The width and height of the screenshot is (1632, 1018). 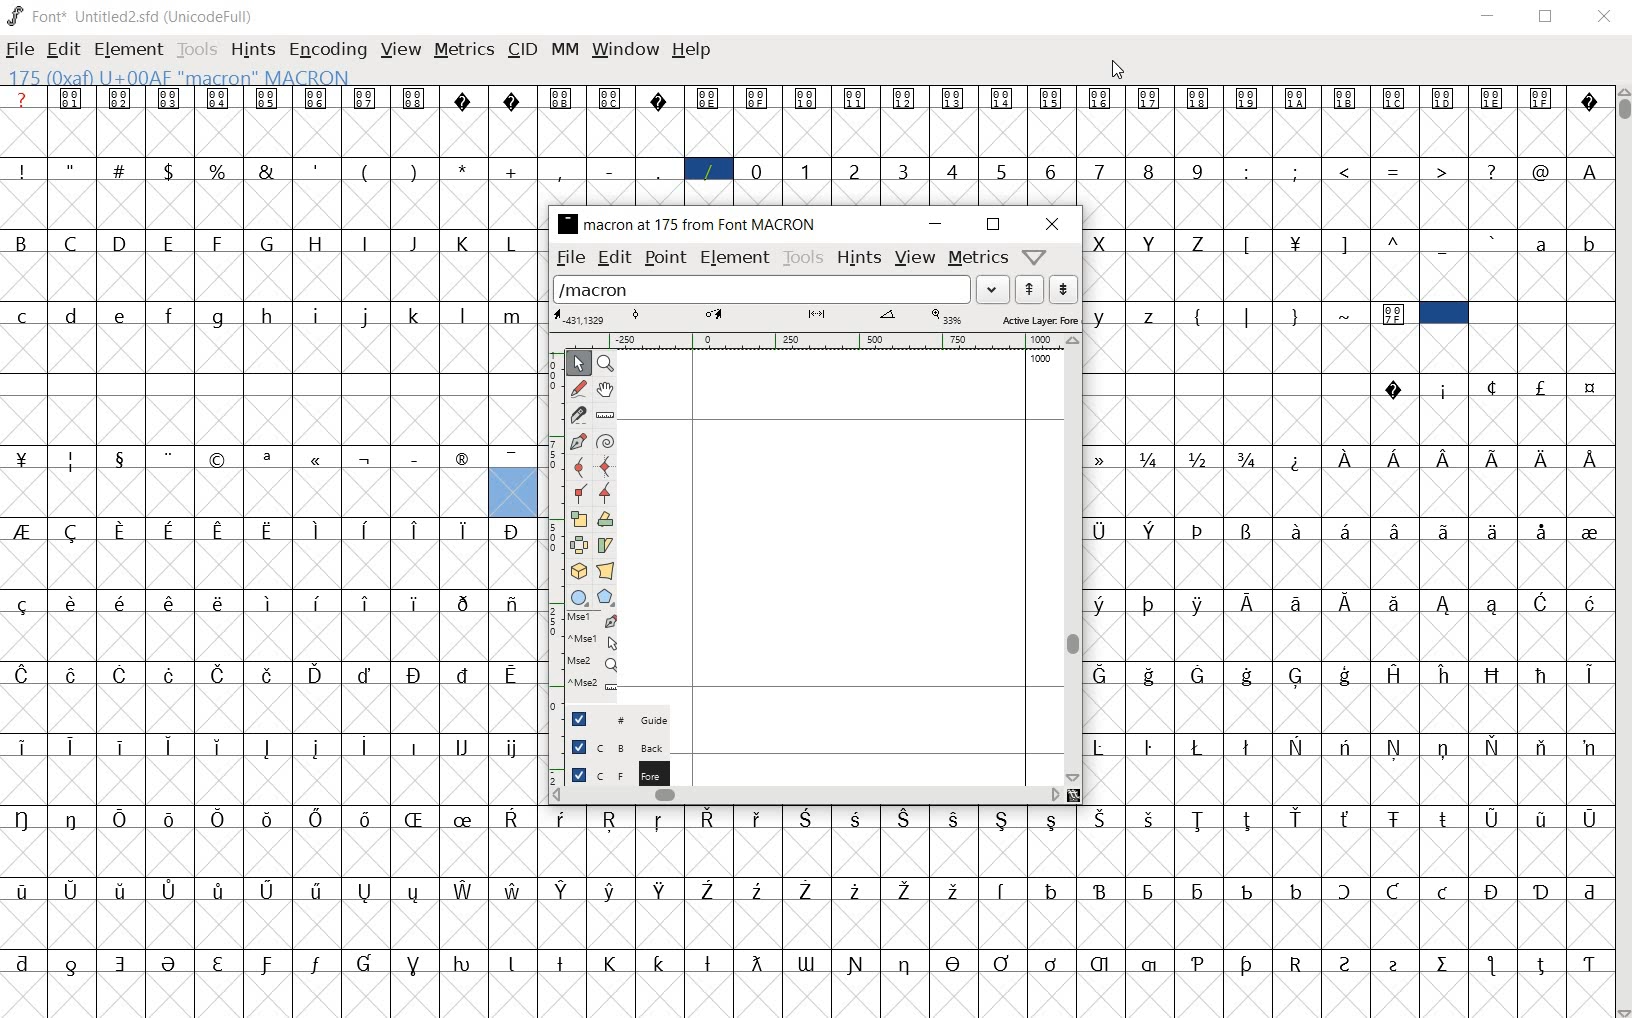 I want to click on Symbol, so click(x=1587, y=962).